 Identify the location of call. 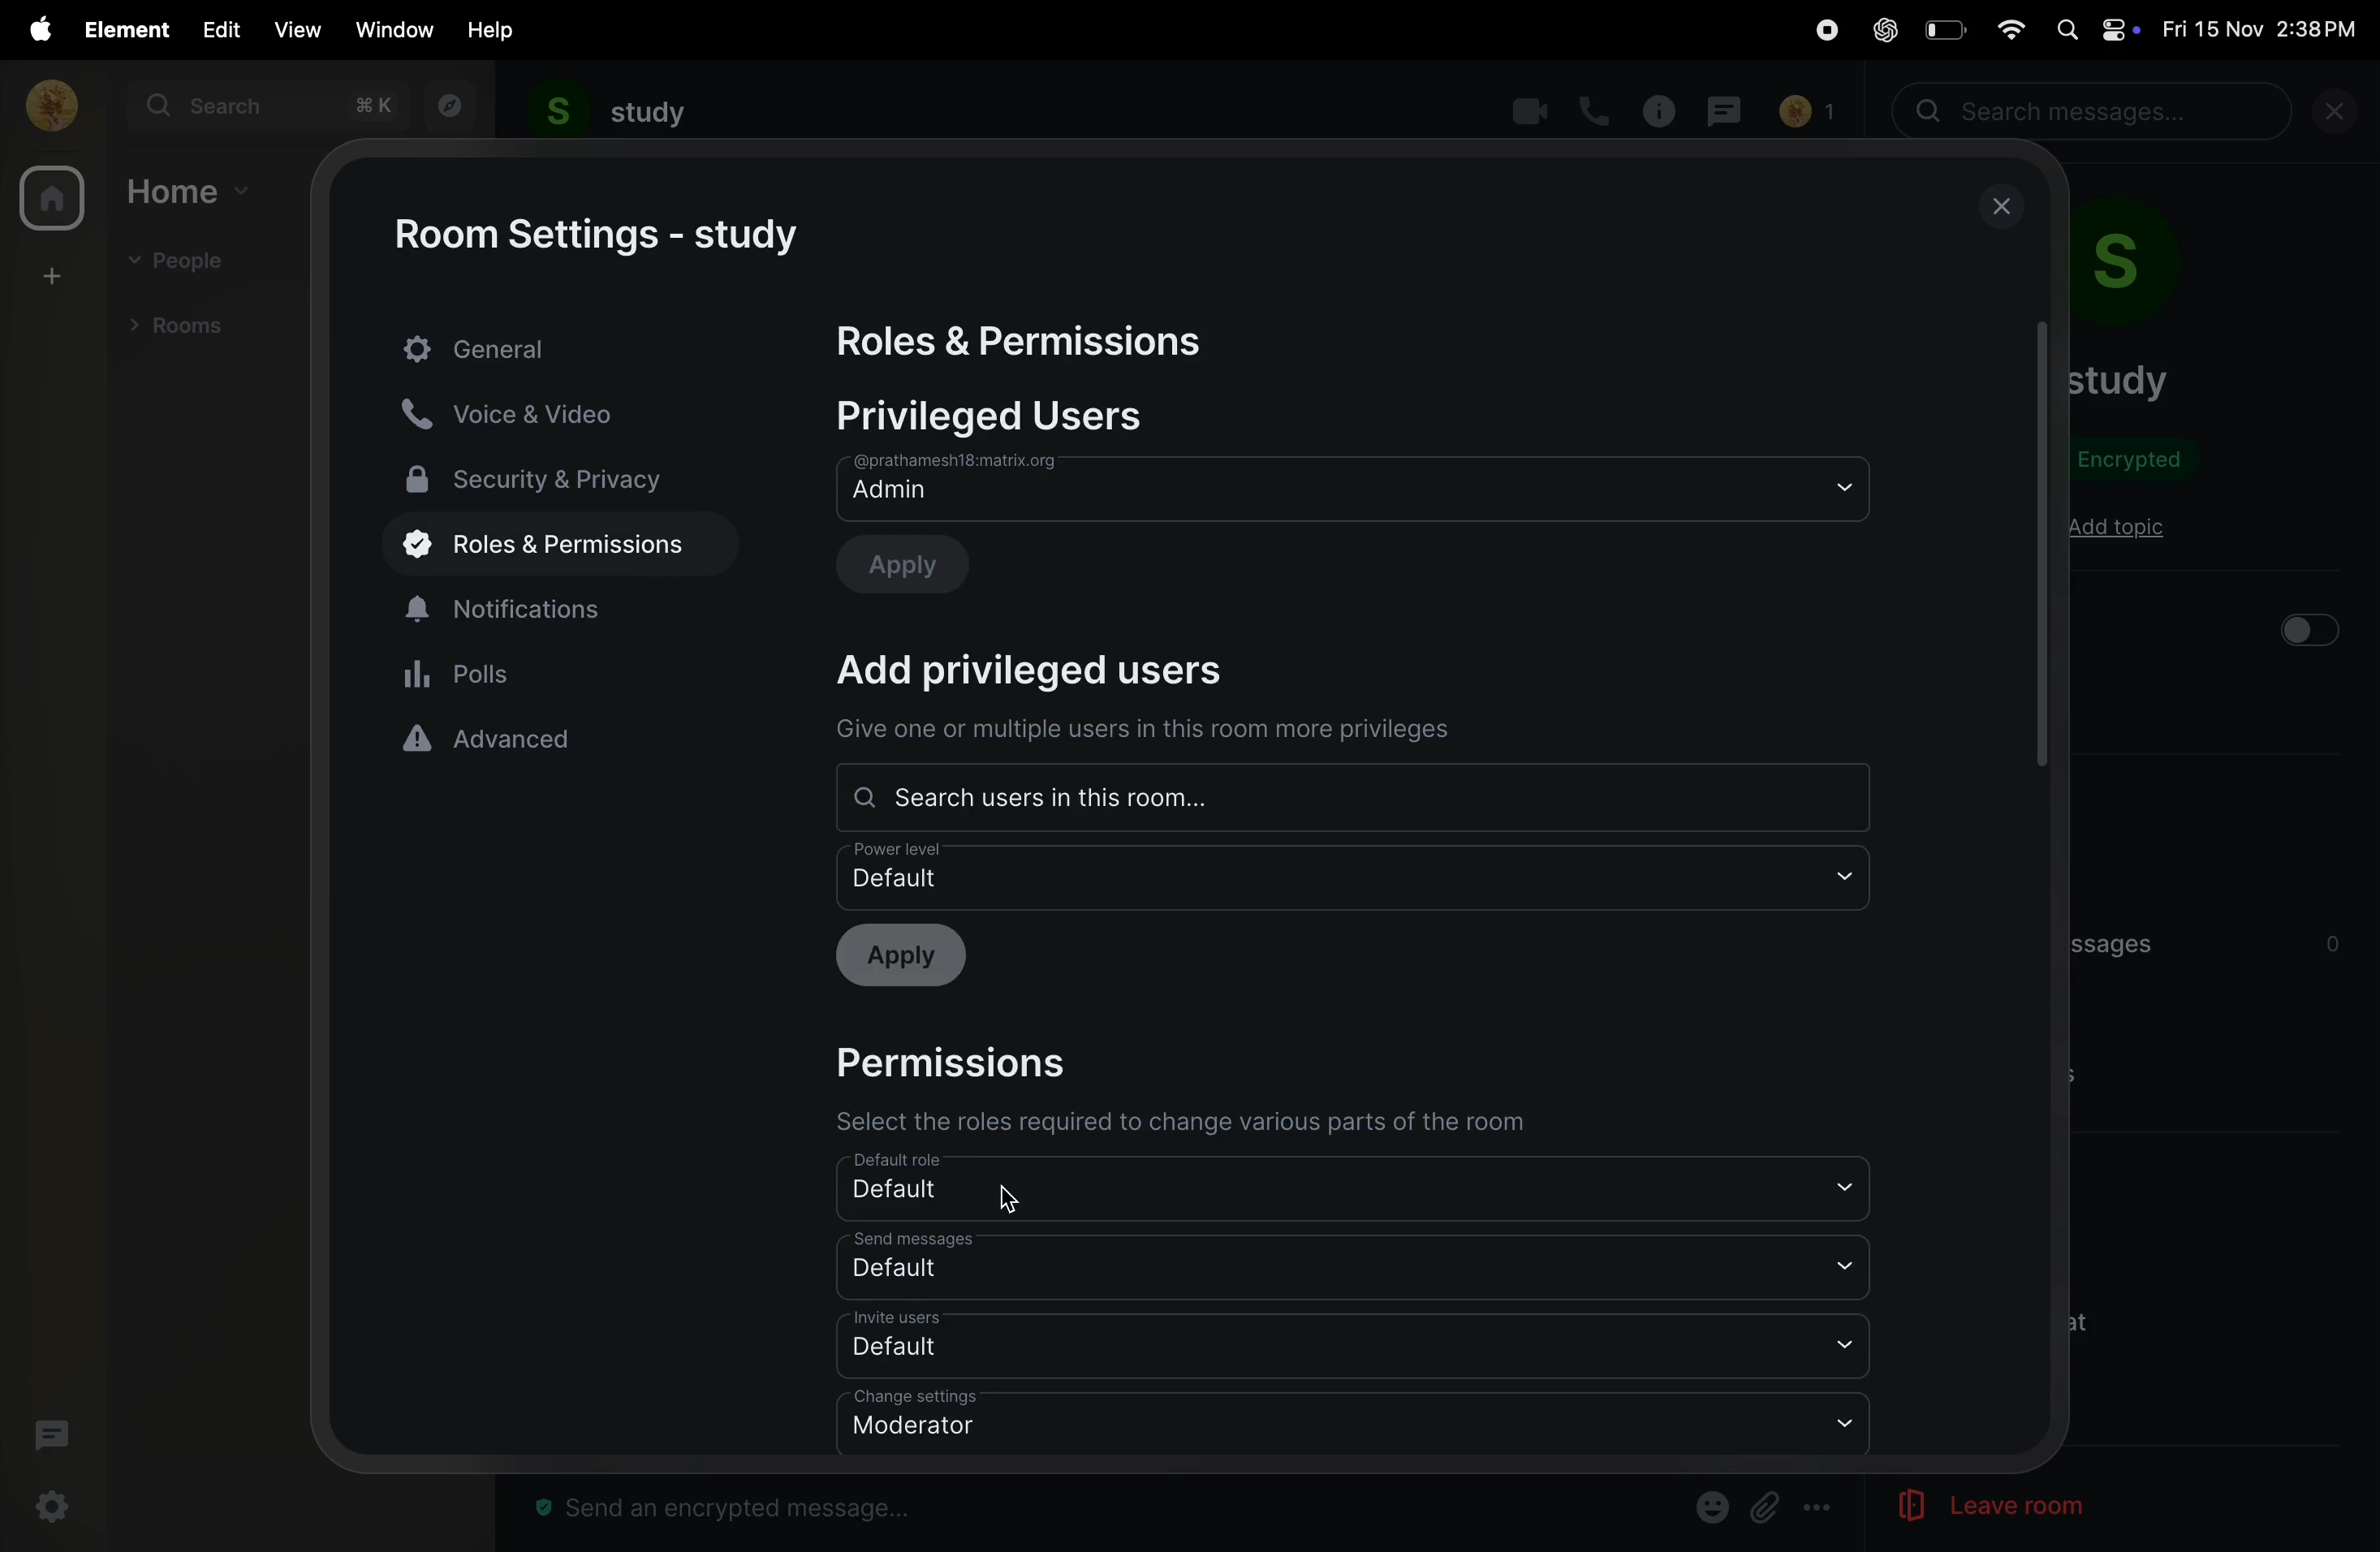
(1597, 109).